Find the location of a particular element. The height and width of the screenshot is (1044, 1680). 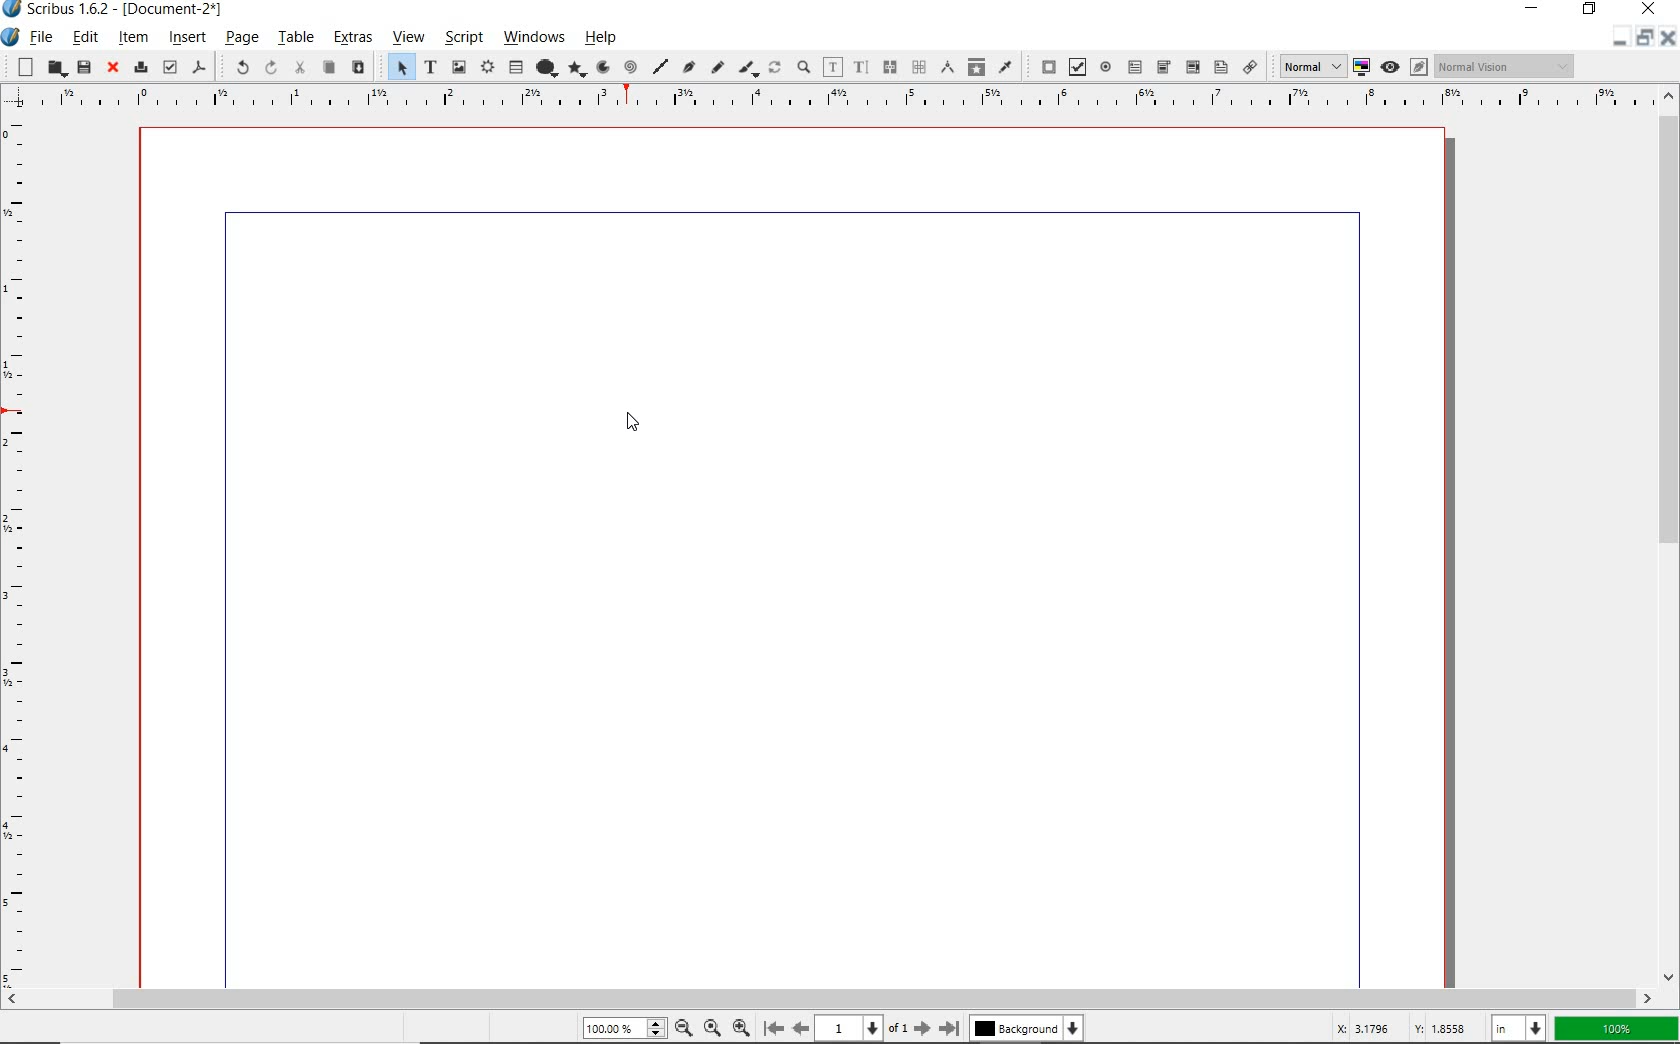

windows is located at coordinates (535, 38).